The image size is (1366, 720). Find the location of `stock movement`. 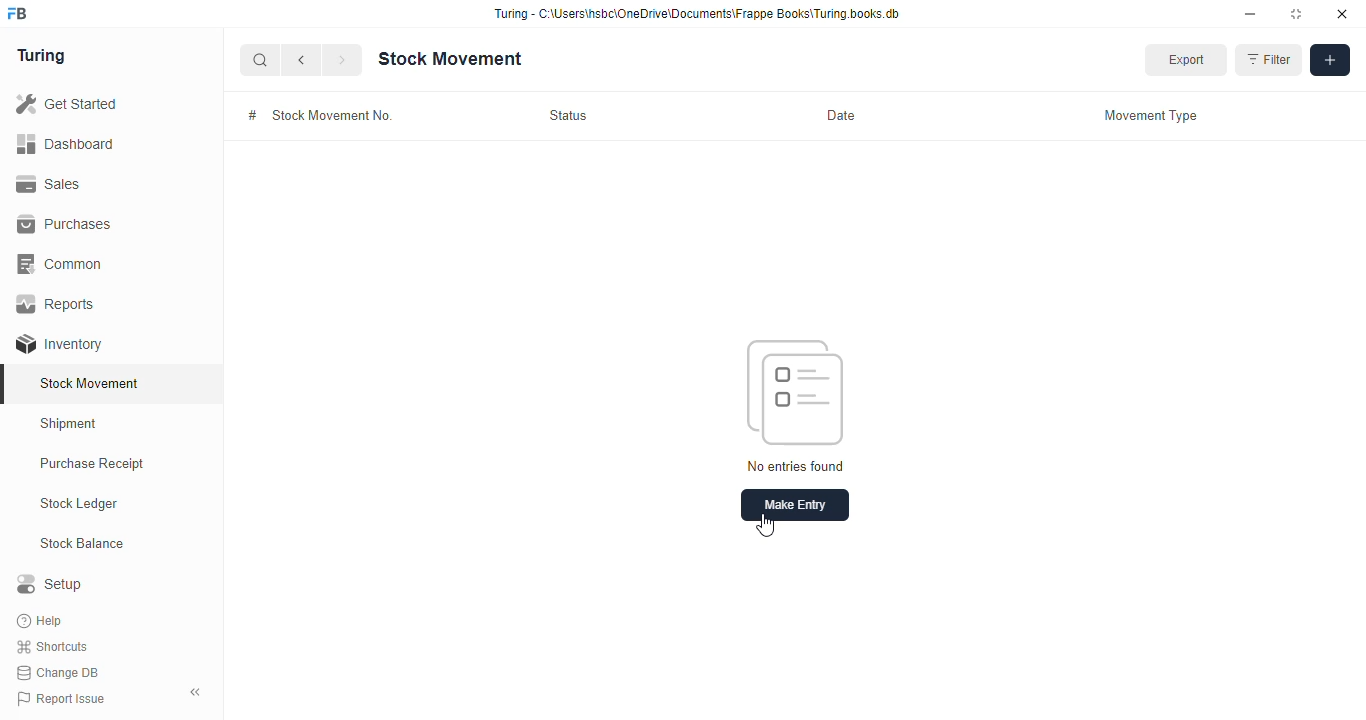

stock movement is located at coordinates (449, 59).